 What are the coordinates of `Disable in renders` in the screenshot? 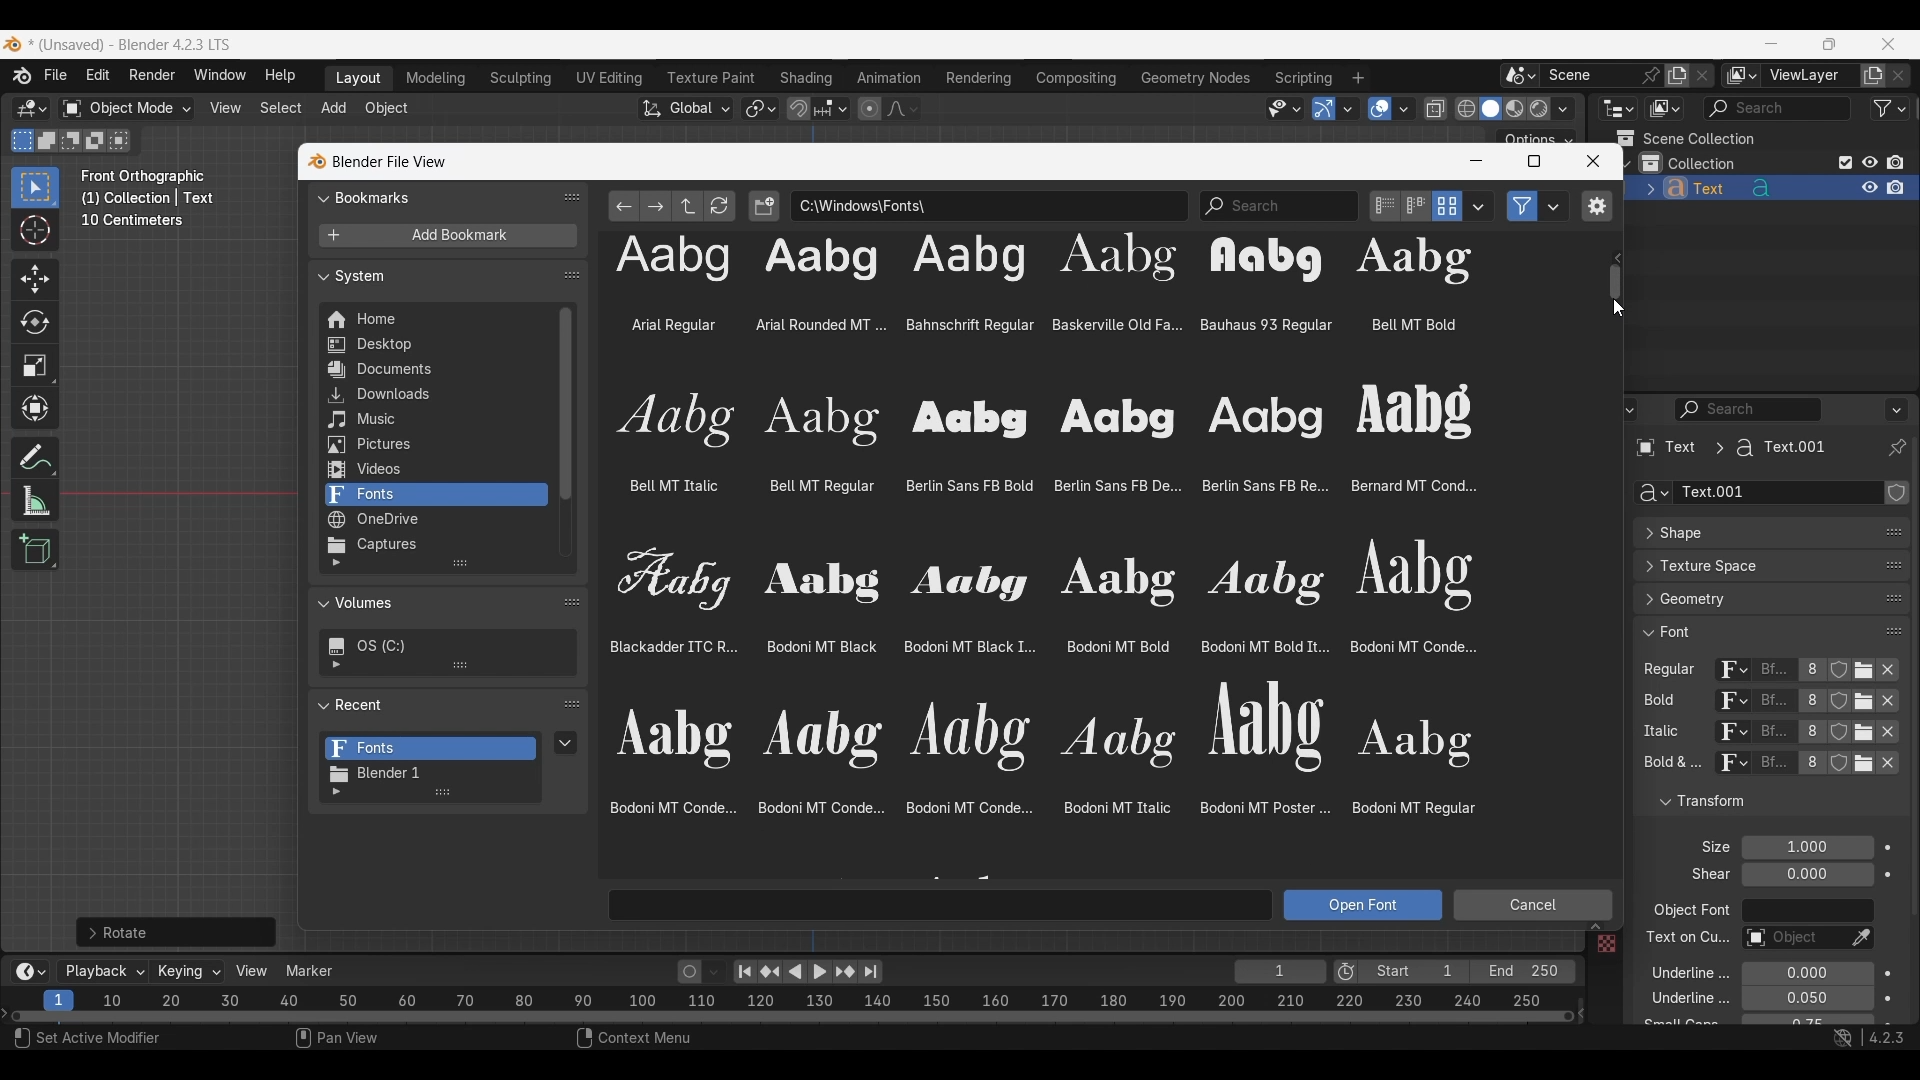 It's located at (1895, 162).